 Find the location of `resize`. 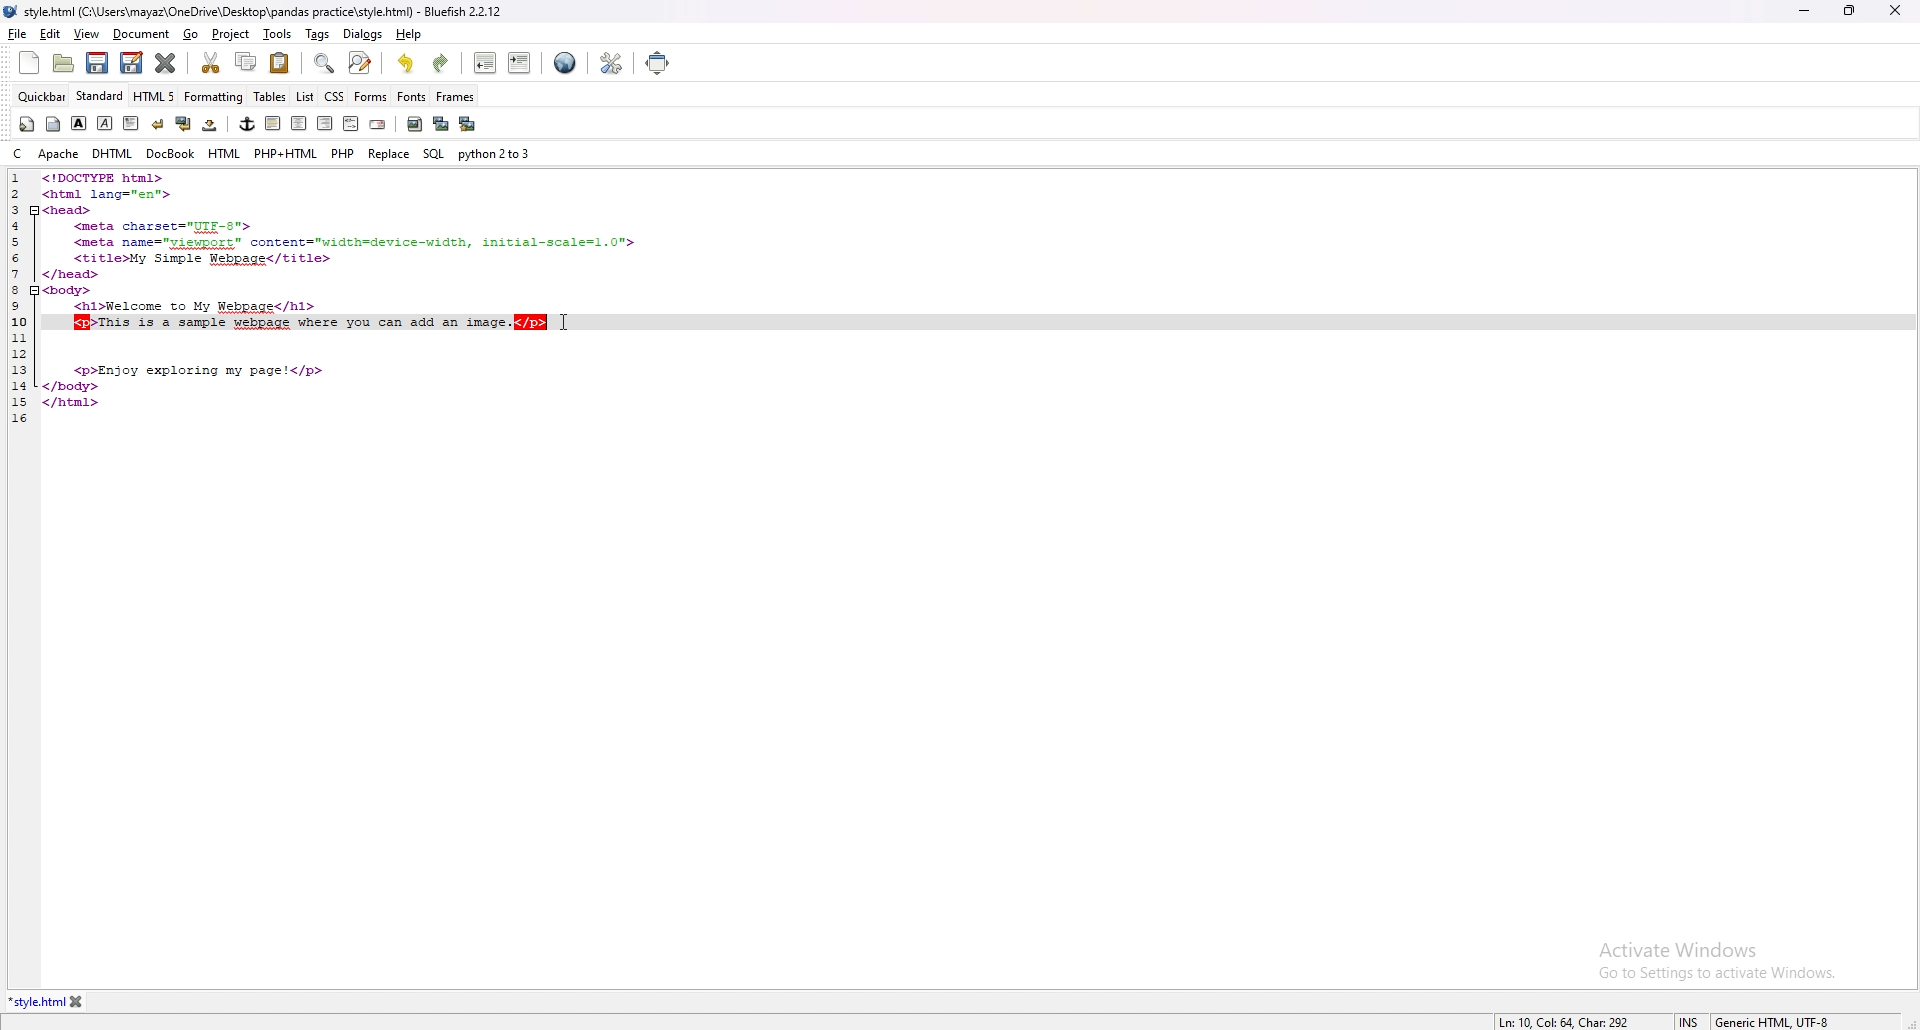

resize is located at coordinates (1849, 11).